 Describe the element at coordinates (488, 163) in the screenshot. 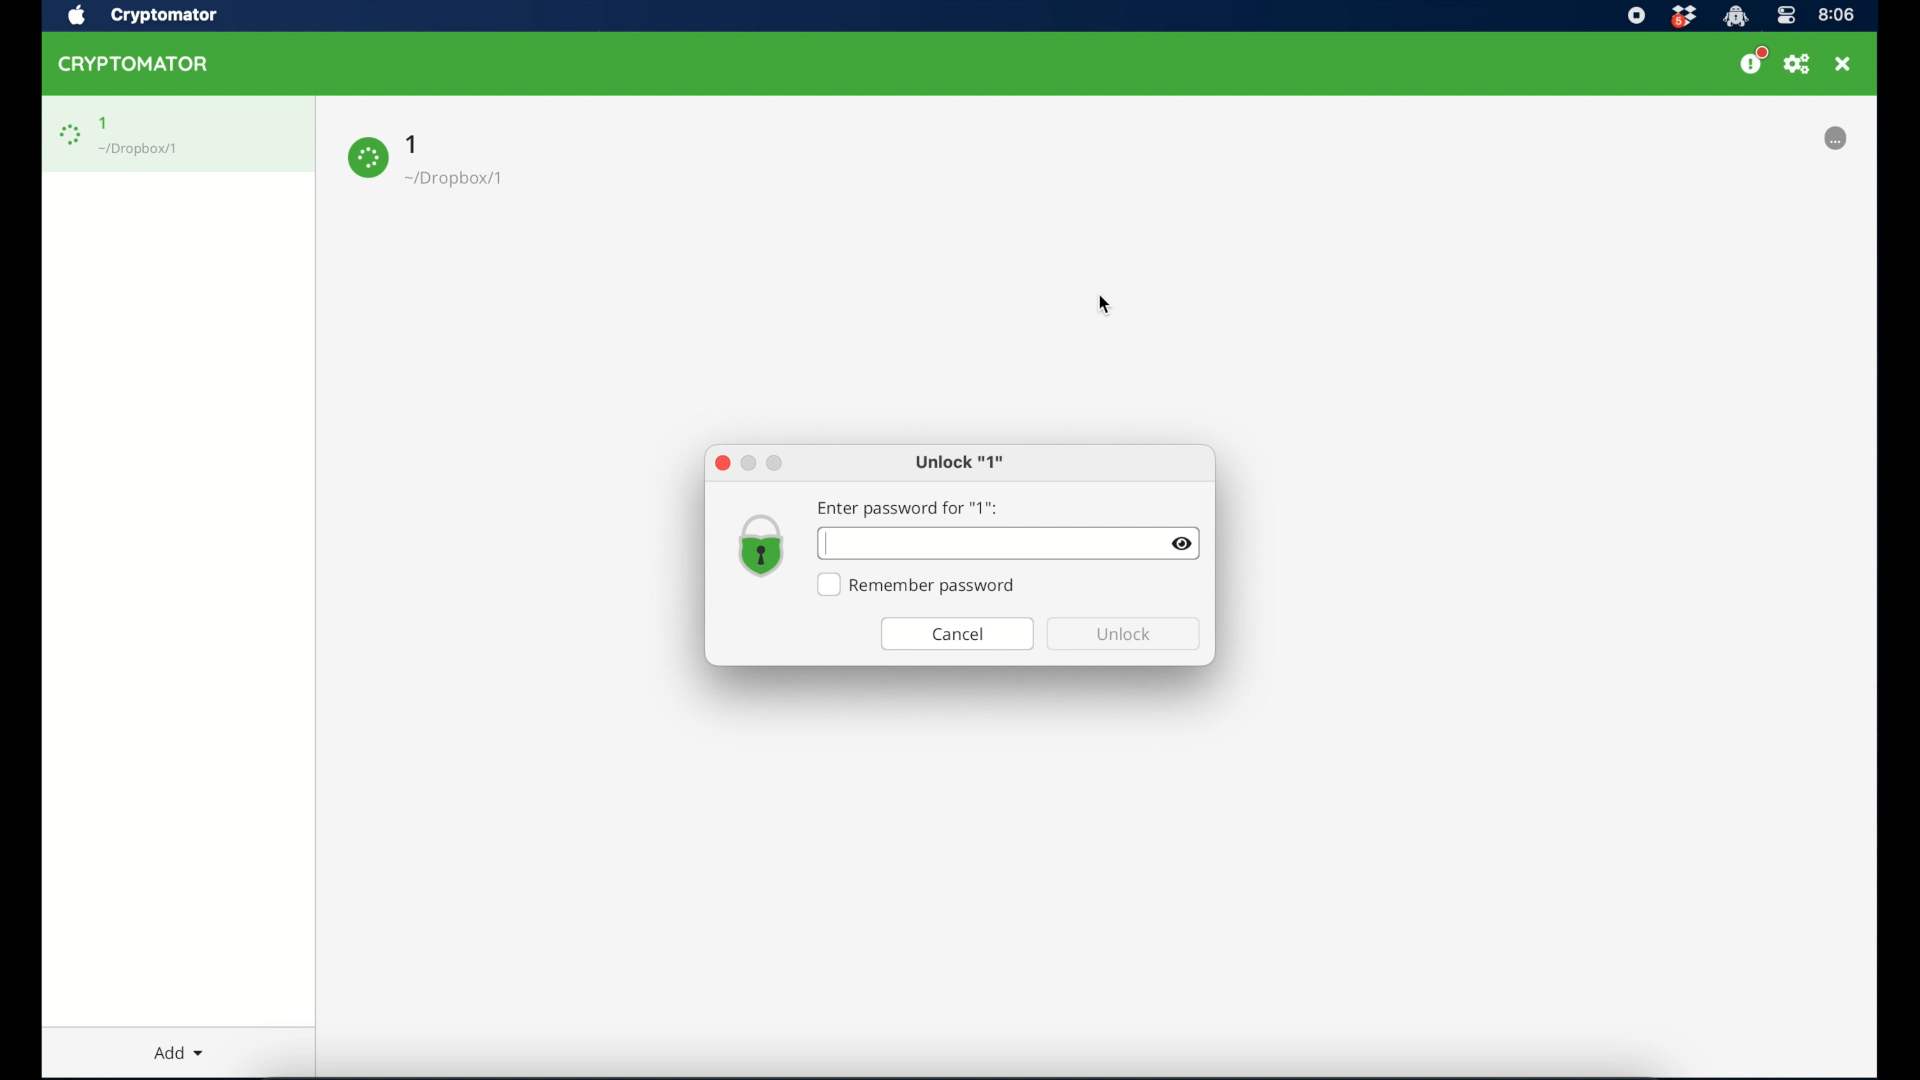

I see `1 Dropbox/1` at that location.